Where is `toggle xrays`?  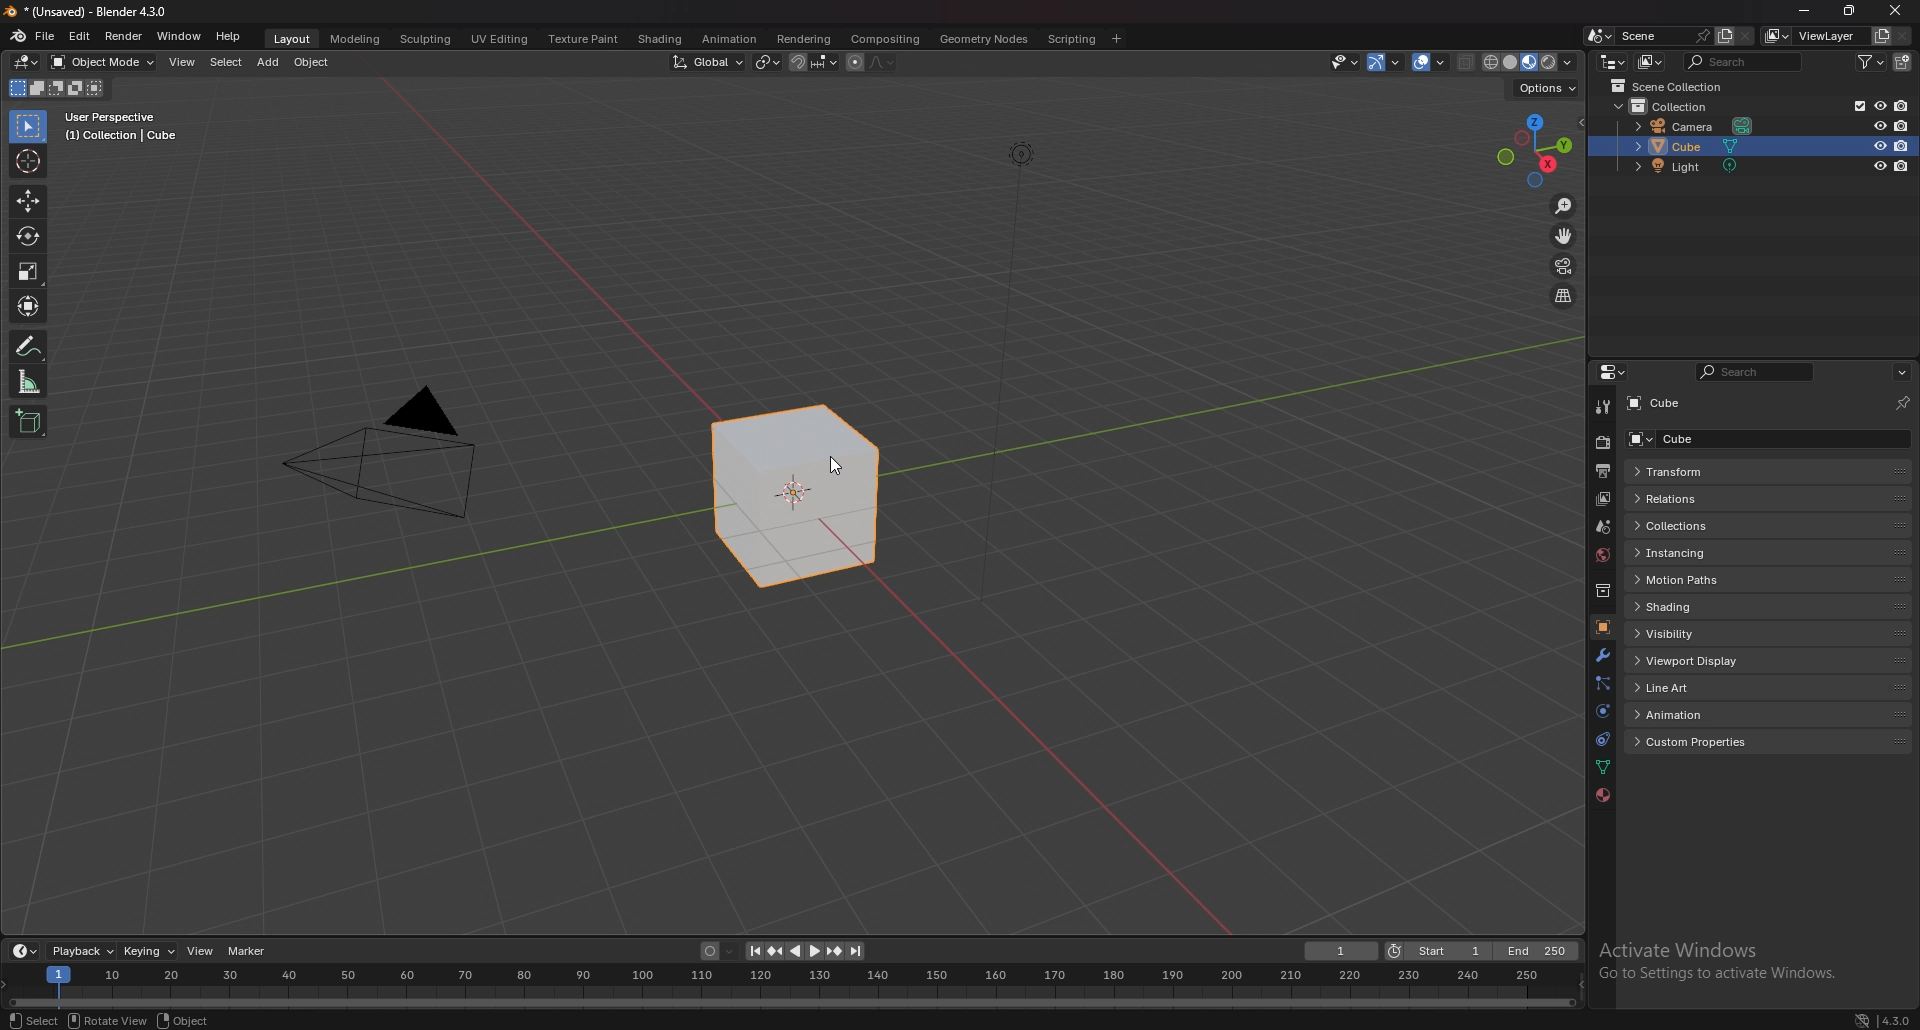
toggle xrays is located at coordinates (1467, 63).